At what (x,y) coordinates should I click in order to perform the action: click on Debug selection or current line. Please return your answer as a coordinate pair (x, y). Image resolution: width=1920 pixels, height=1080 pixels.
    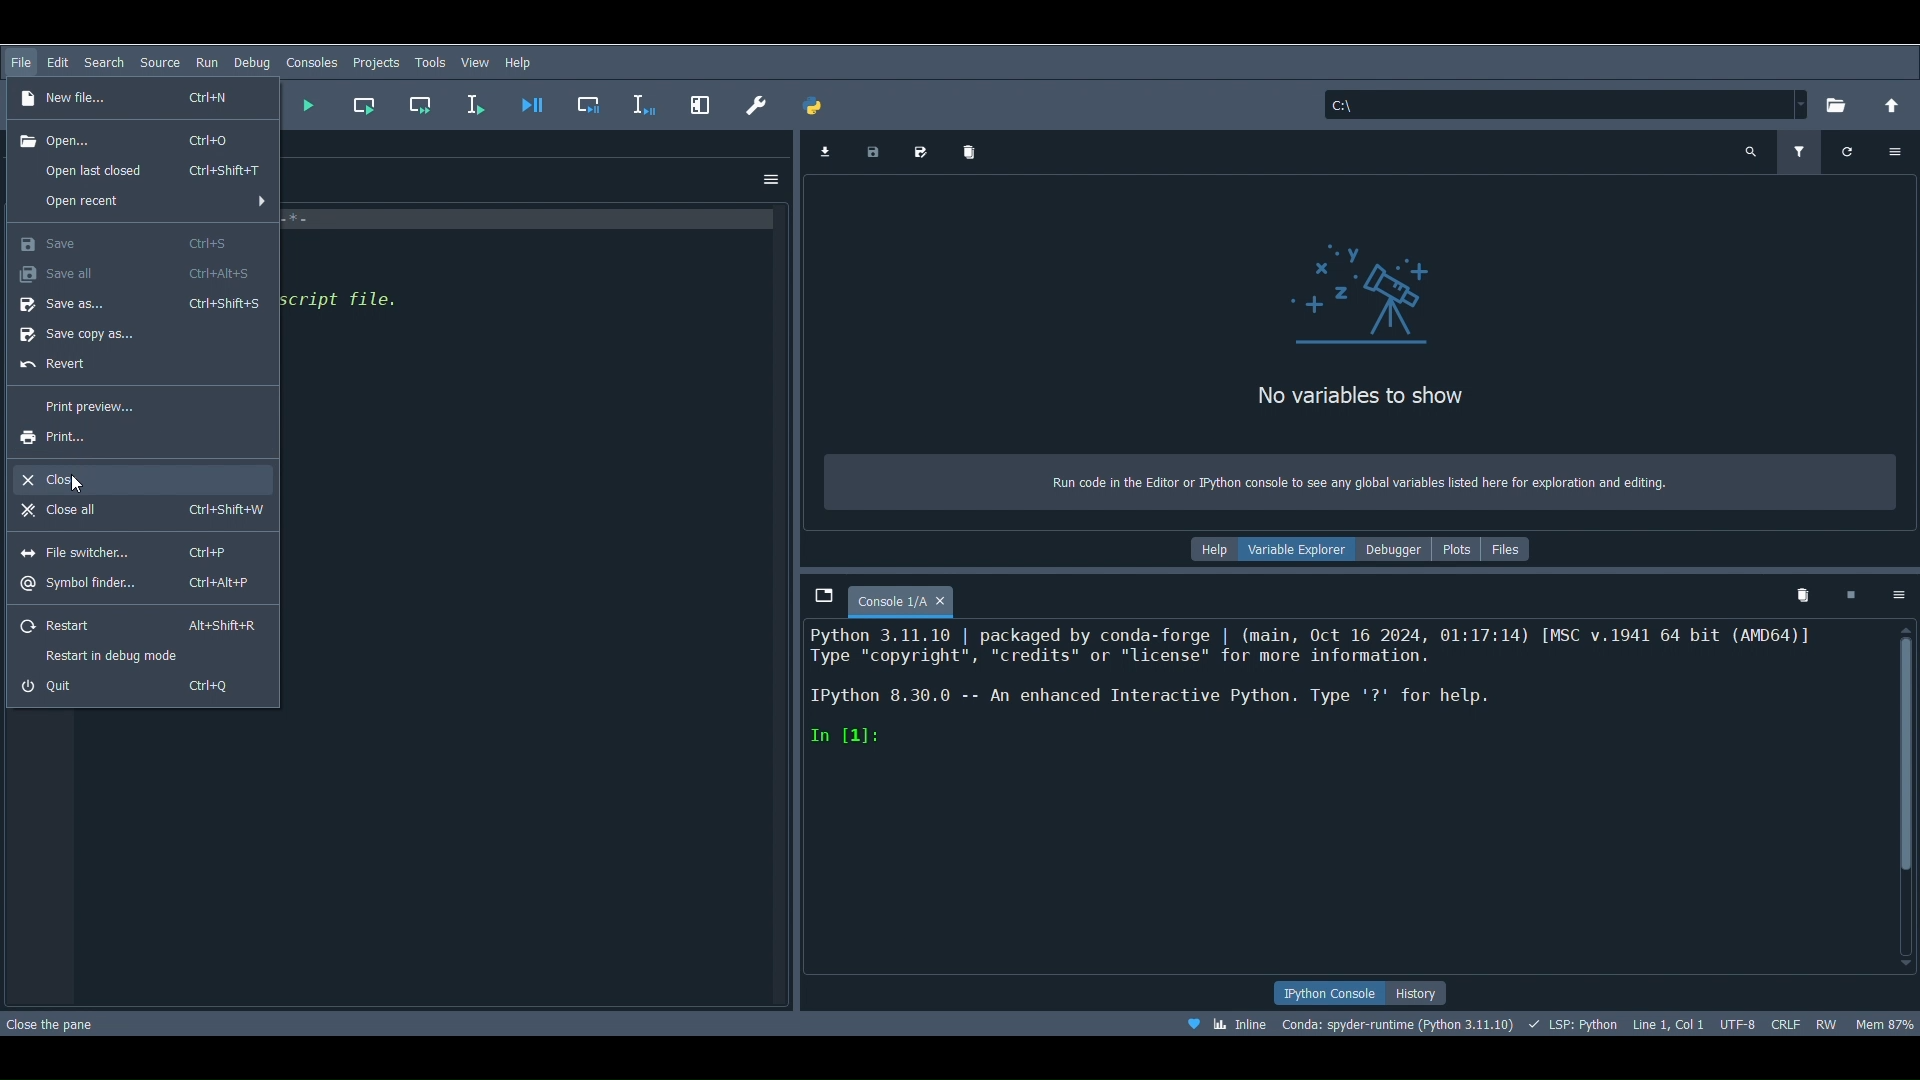
    Looking at the image, I should click on (647, 101).